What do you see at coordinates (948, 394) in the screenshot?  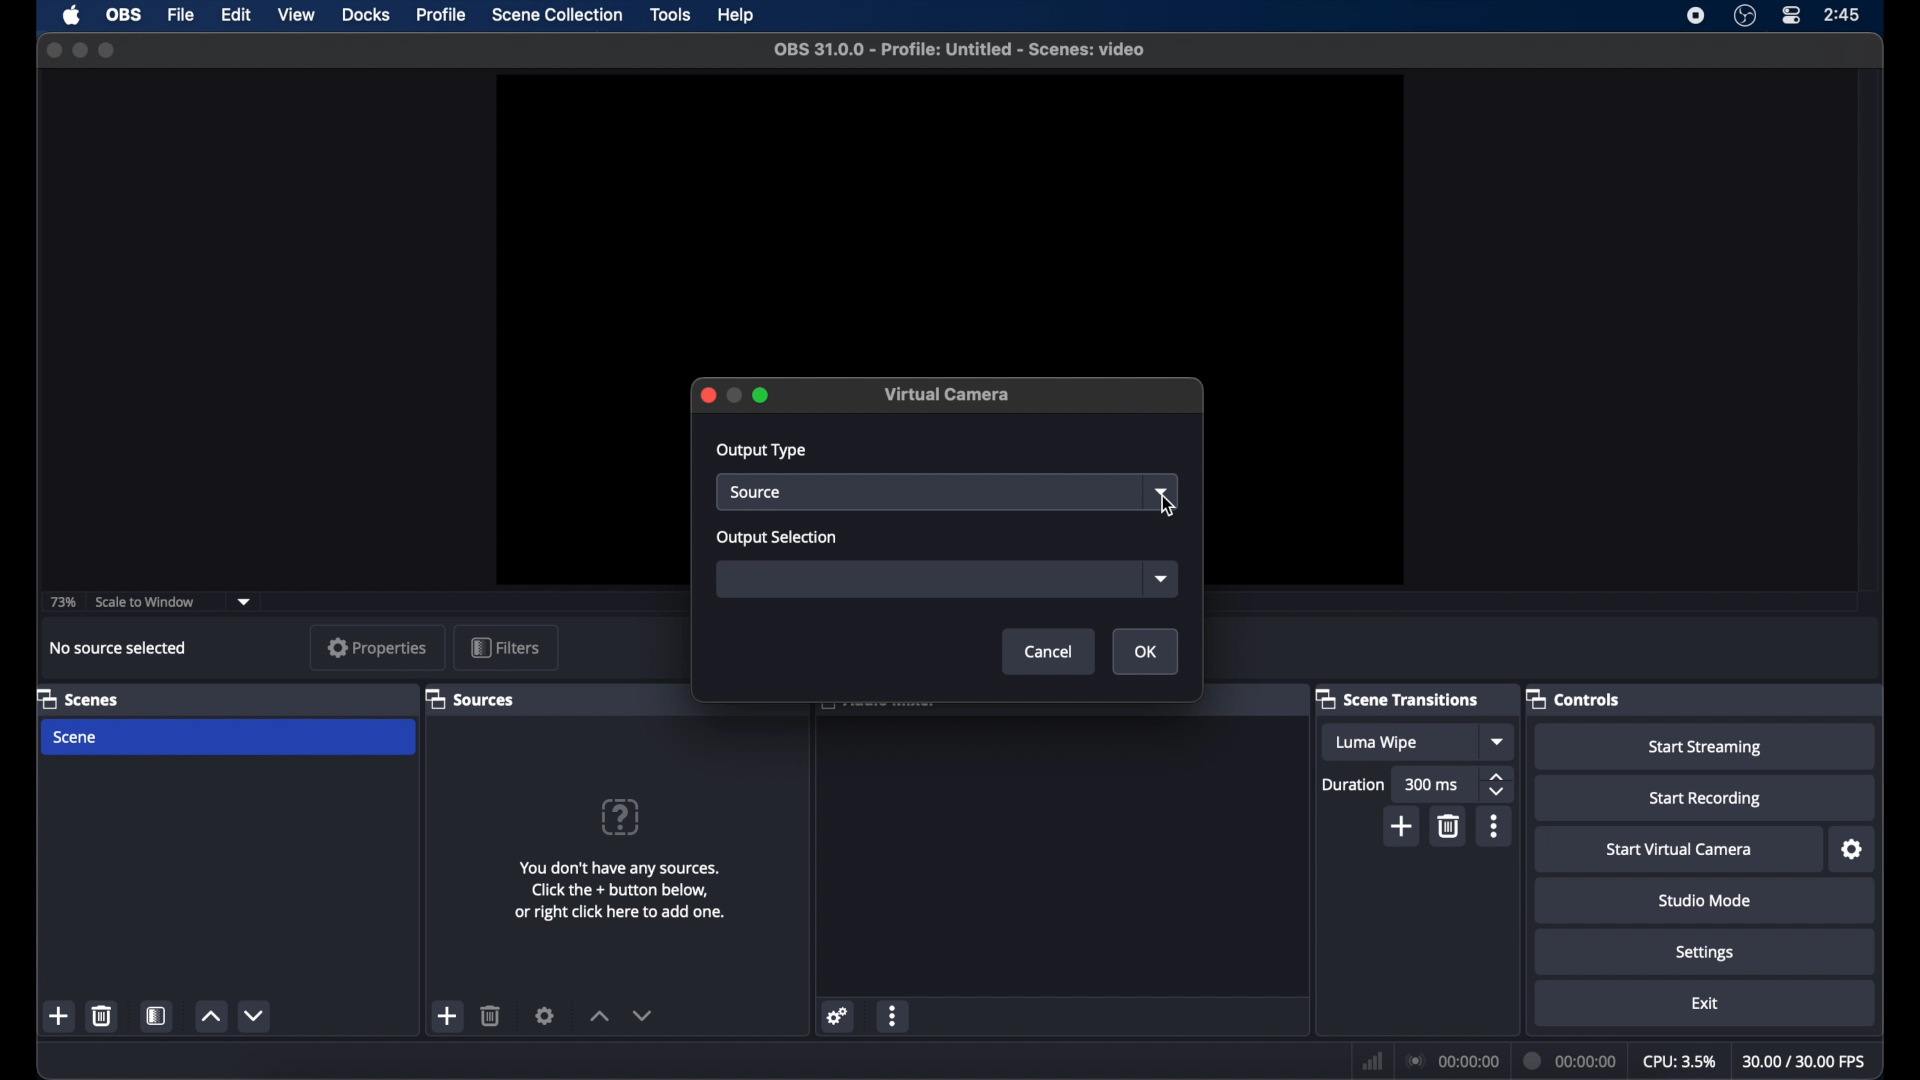 I see `virtual camera` at bounding box center [948, 394].